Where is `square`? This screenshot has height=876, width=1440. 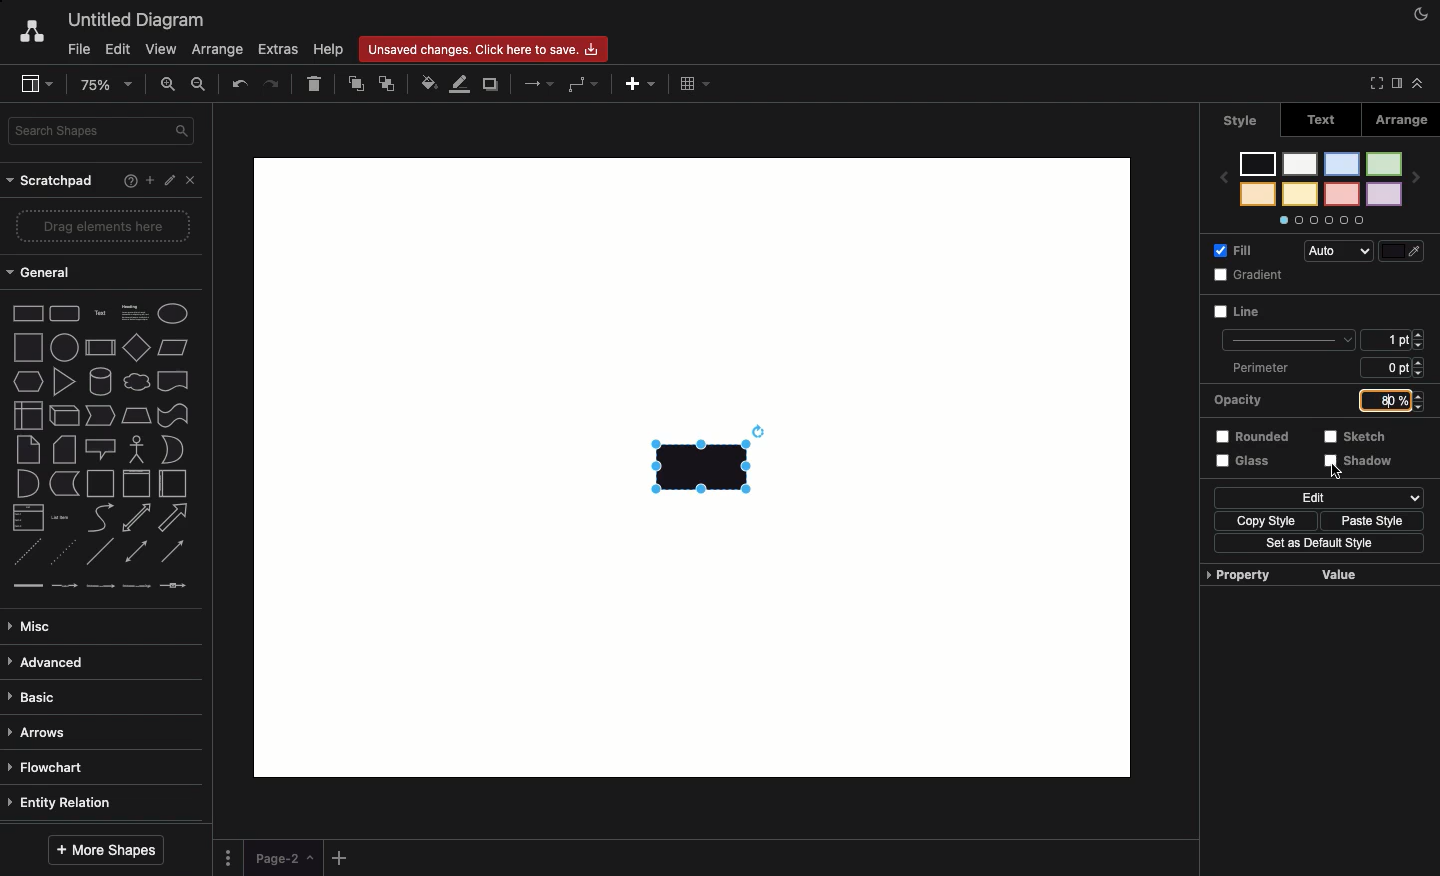
square is located at coordinates (30, 347).